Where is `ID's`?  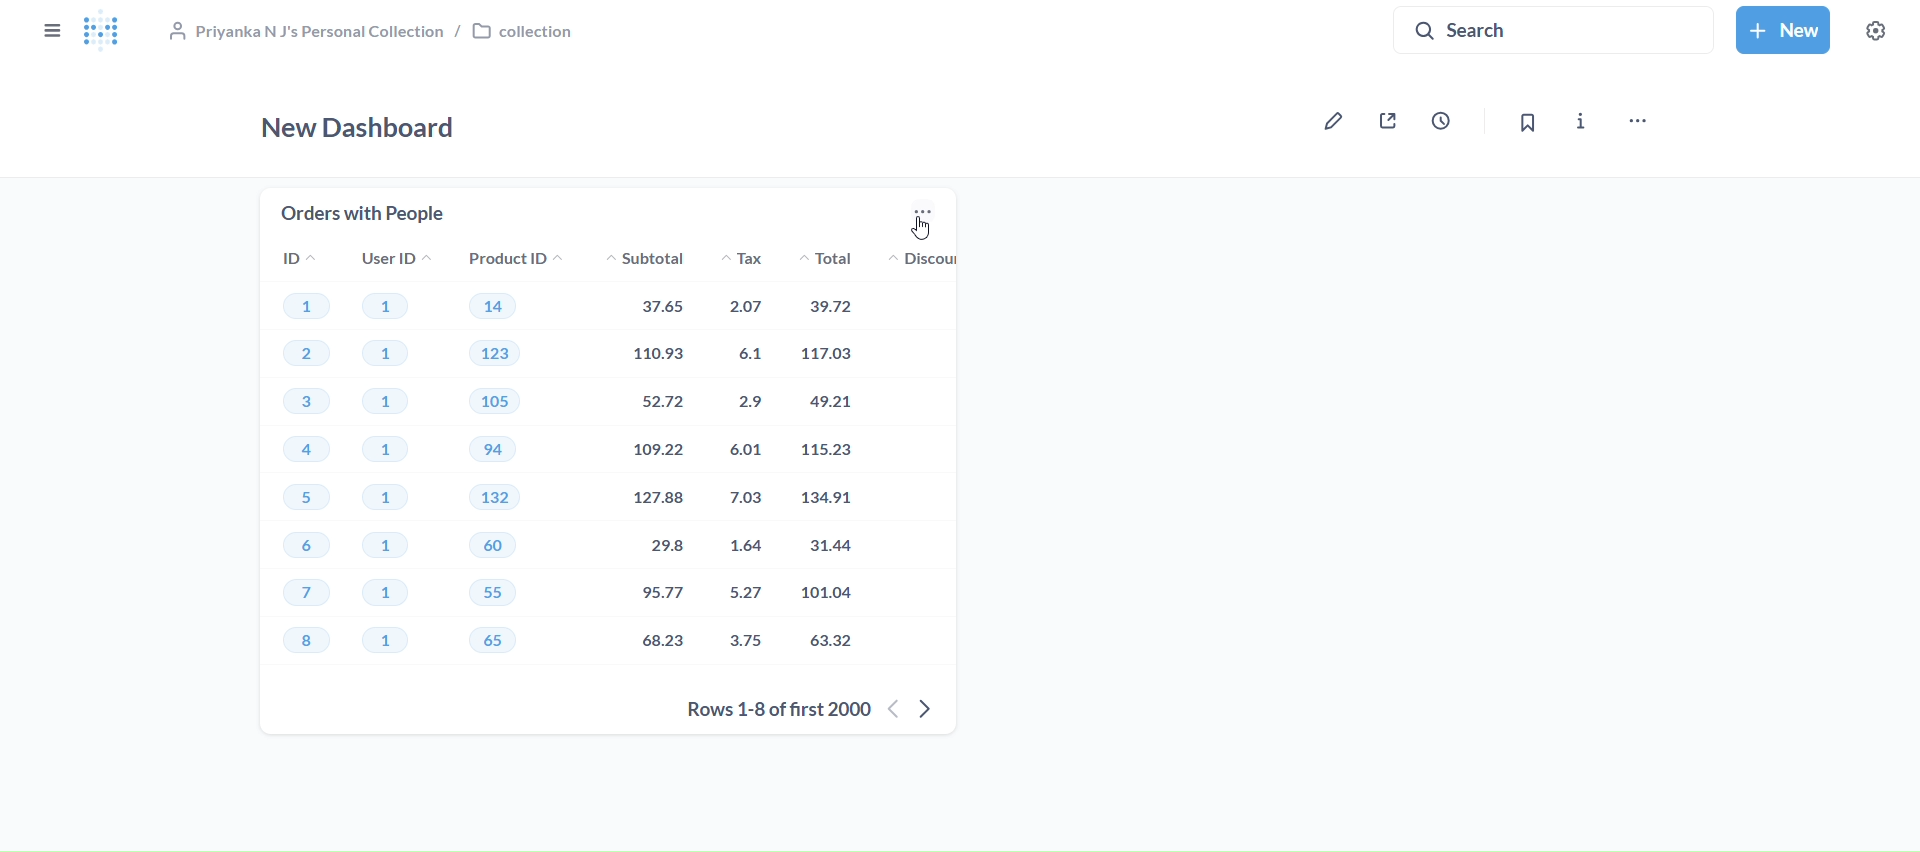
ID's is located at coordinates (309, 460).